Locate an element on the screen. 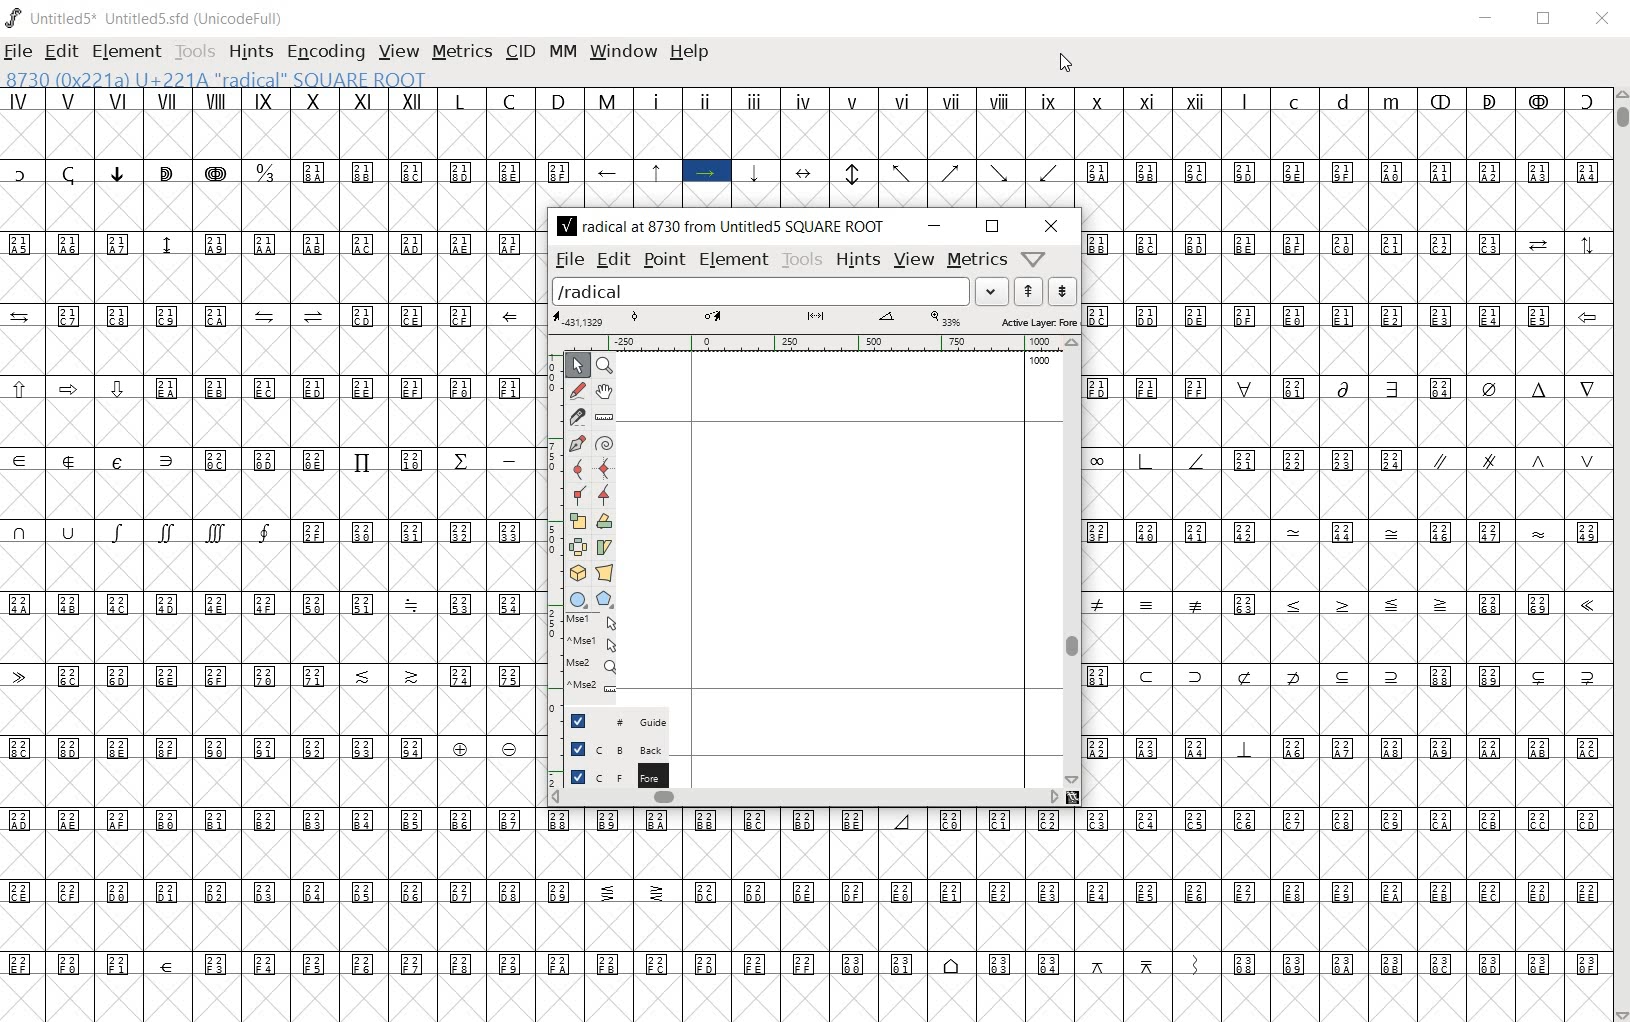 The width and height of the screenshot is (1630, 1022). rotate the selection is located at coordinates (603, 521).